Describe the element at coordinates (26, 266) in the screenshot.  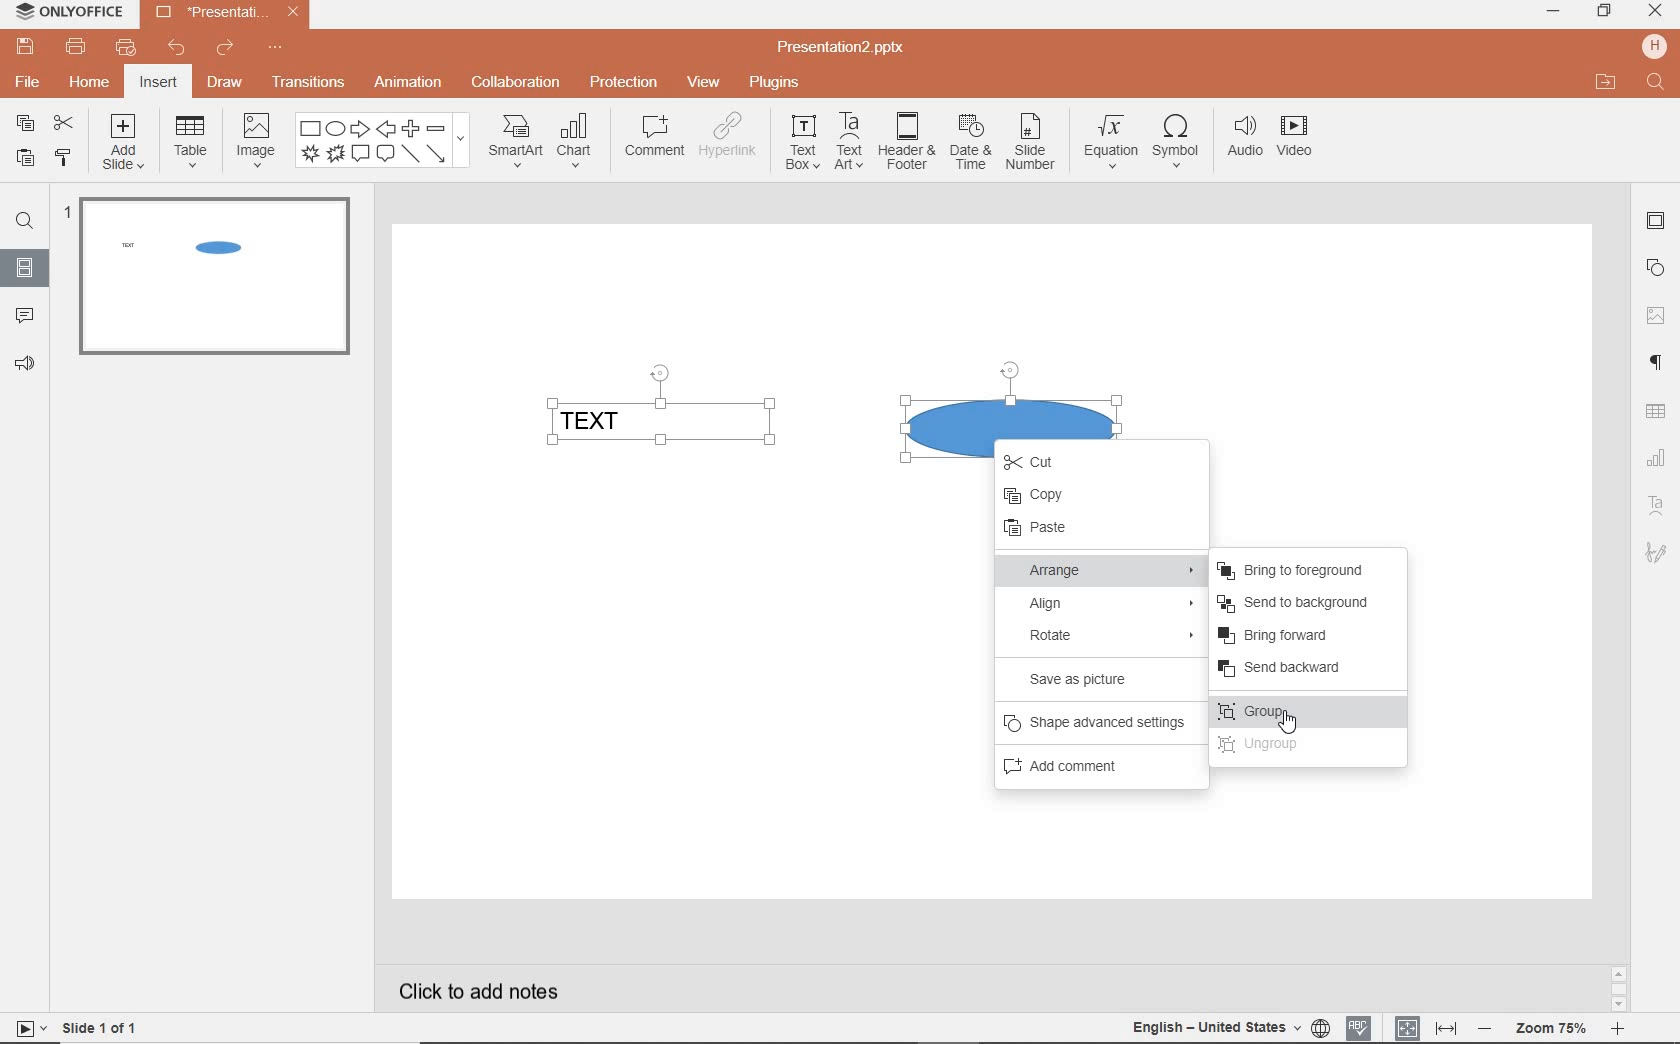
I see `SLIDES` at that location.